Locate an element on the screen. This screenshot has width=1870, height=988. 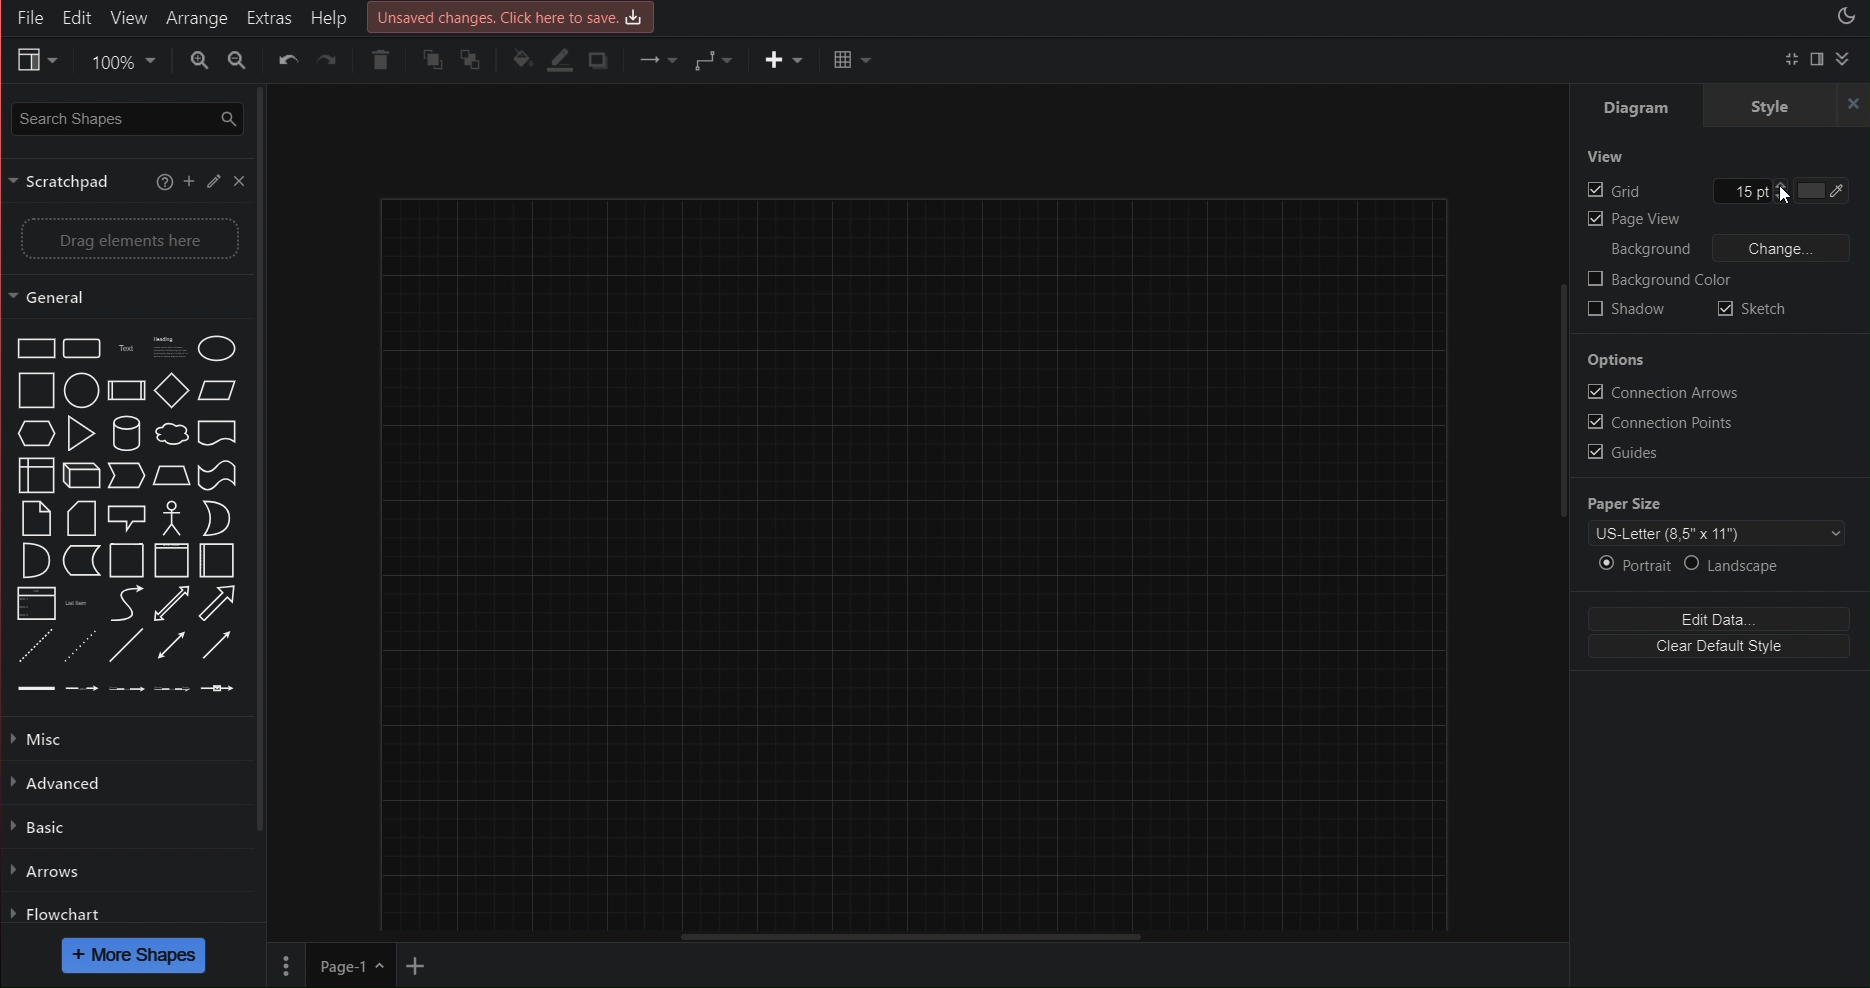
Basic is located at coordinates (43, 826).